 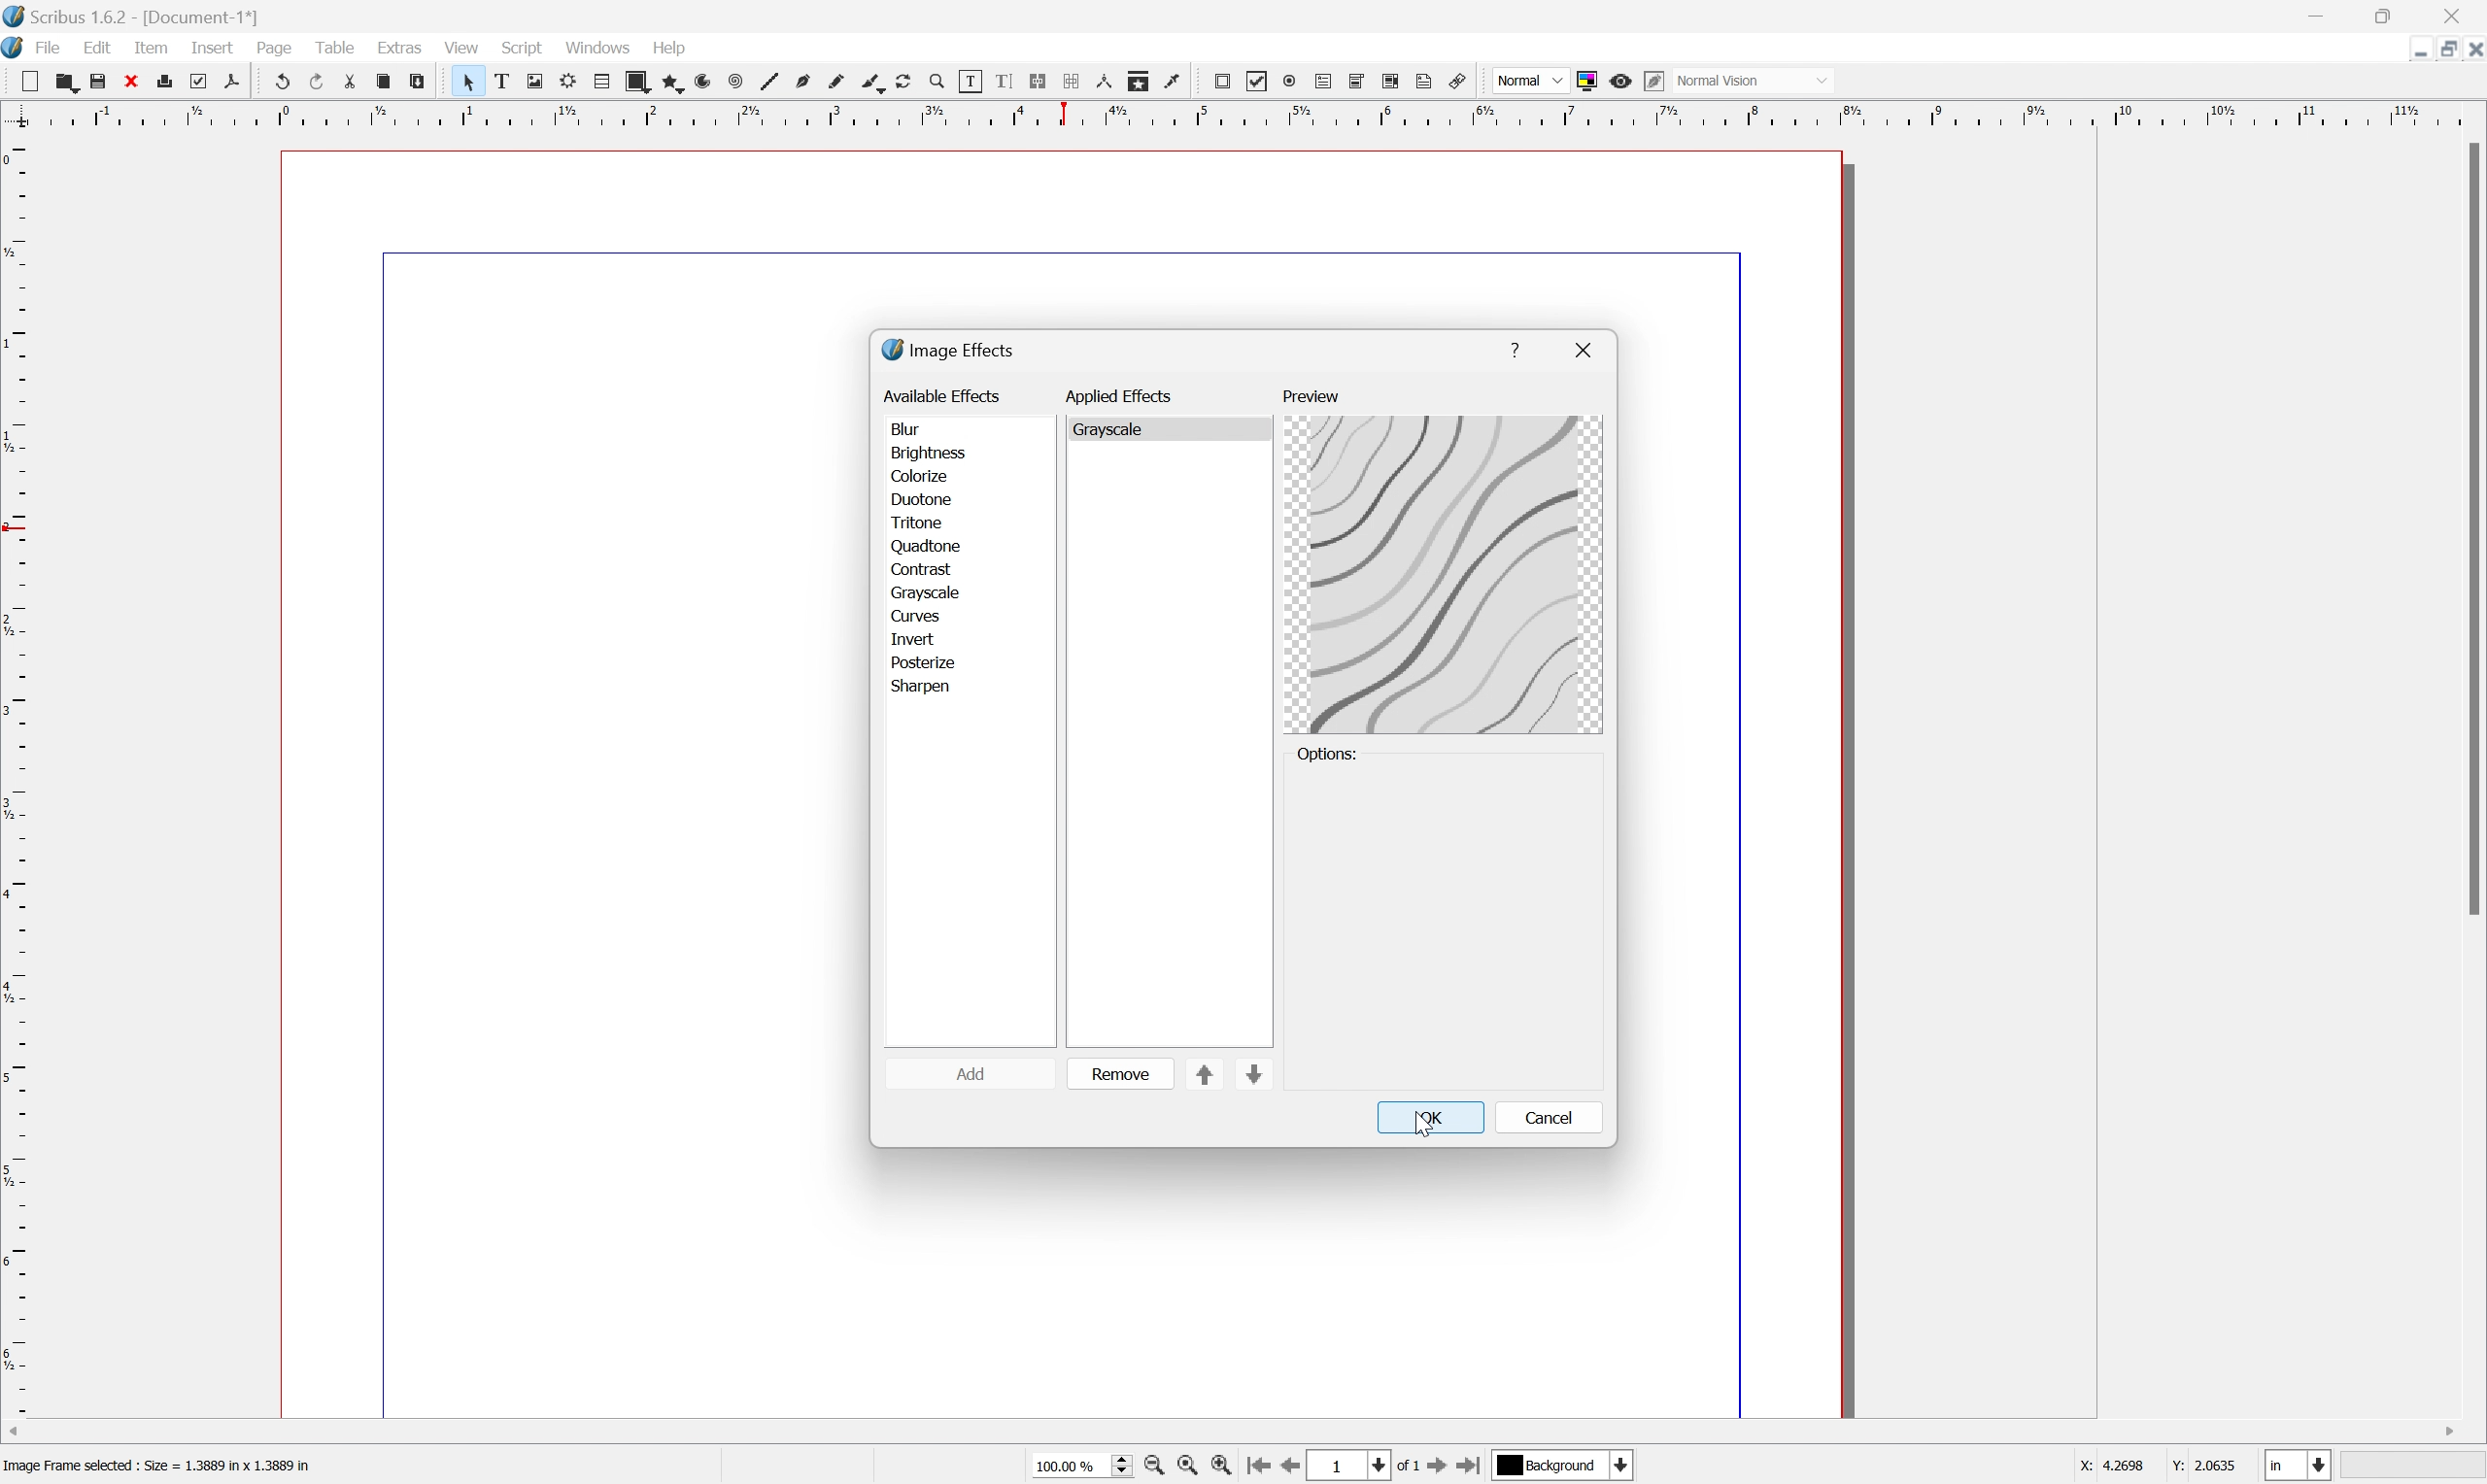 I want to click on New, so click(x=34, y=83).